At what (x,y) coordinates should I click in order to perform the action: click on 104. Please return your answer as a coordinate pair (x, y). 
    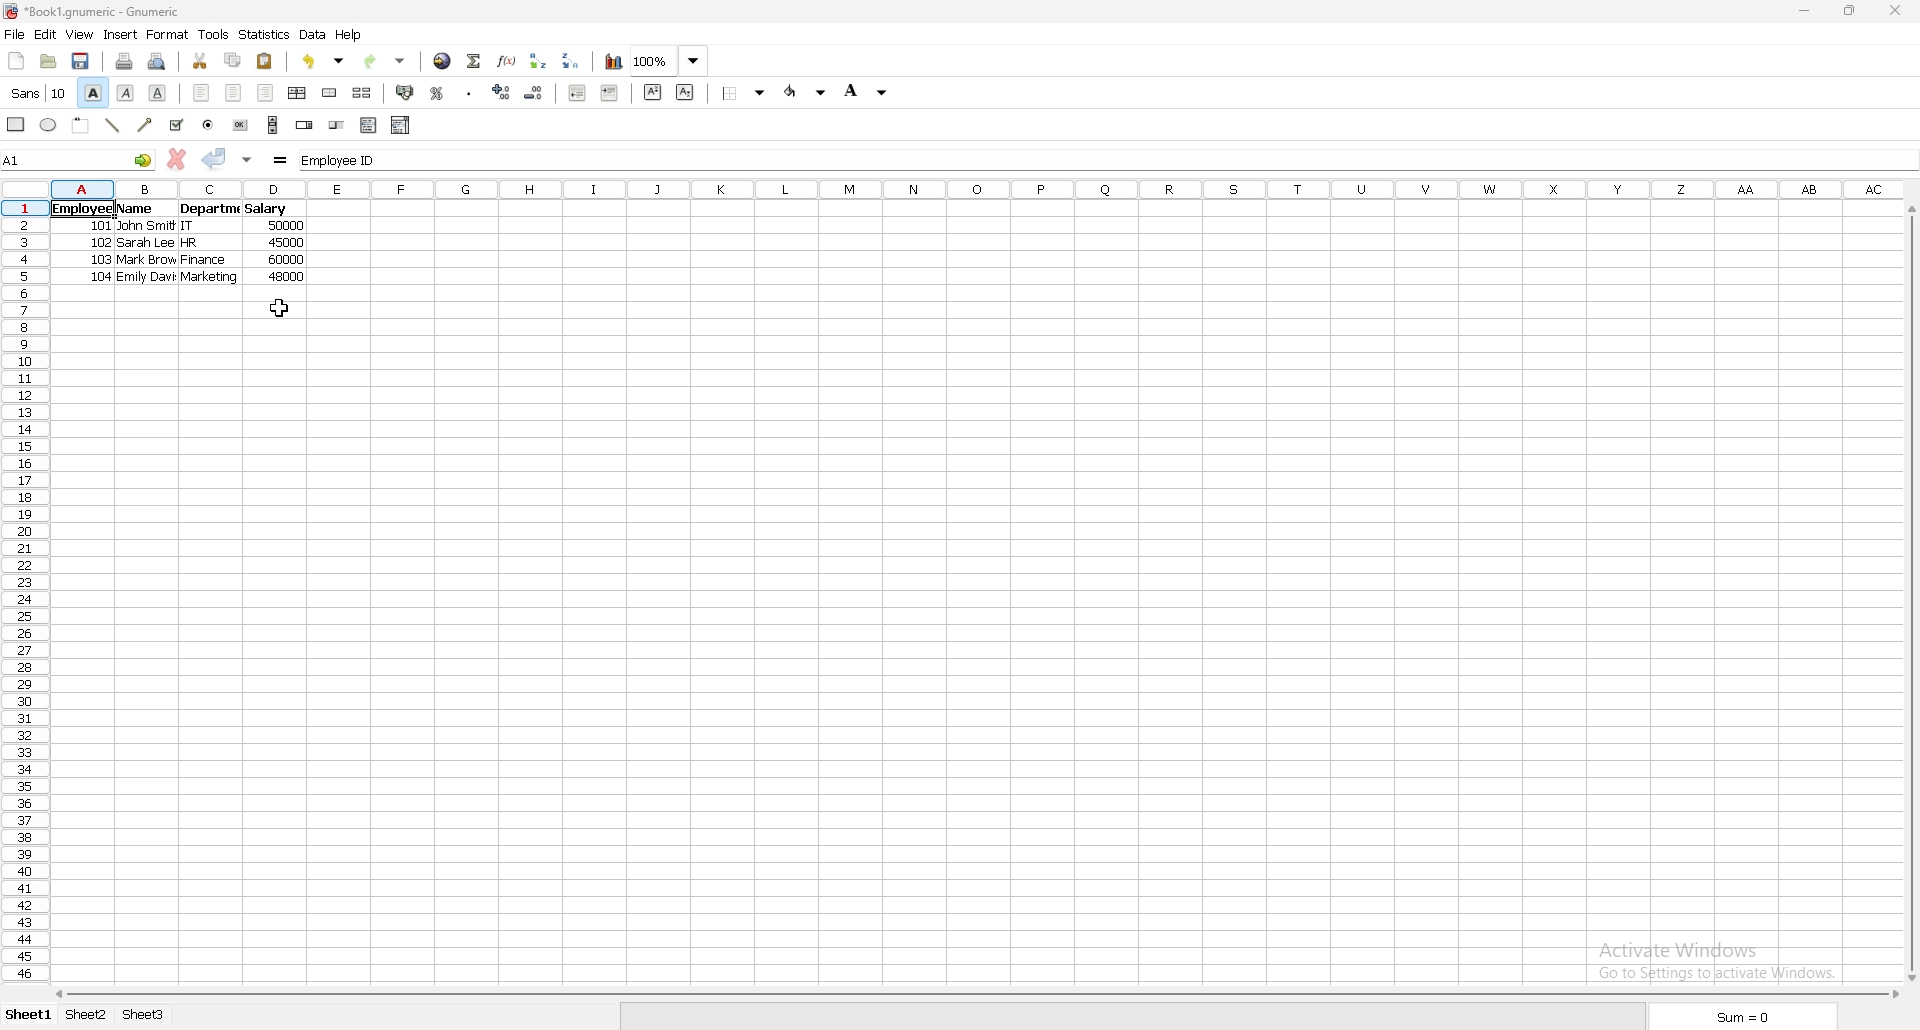
    Looking at the image, I should click on (97, 279).